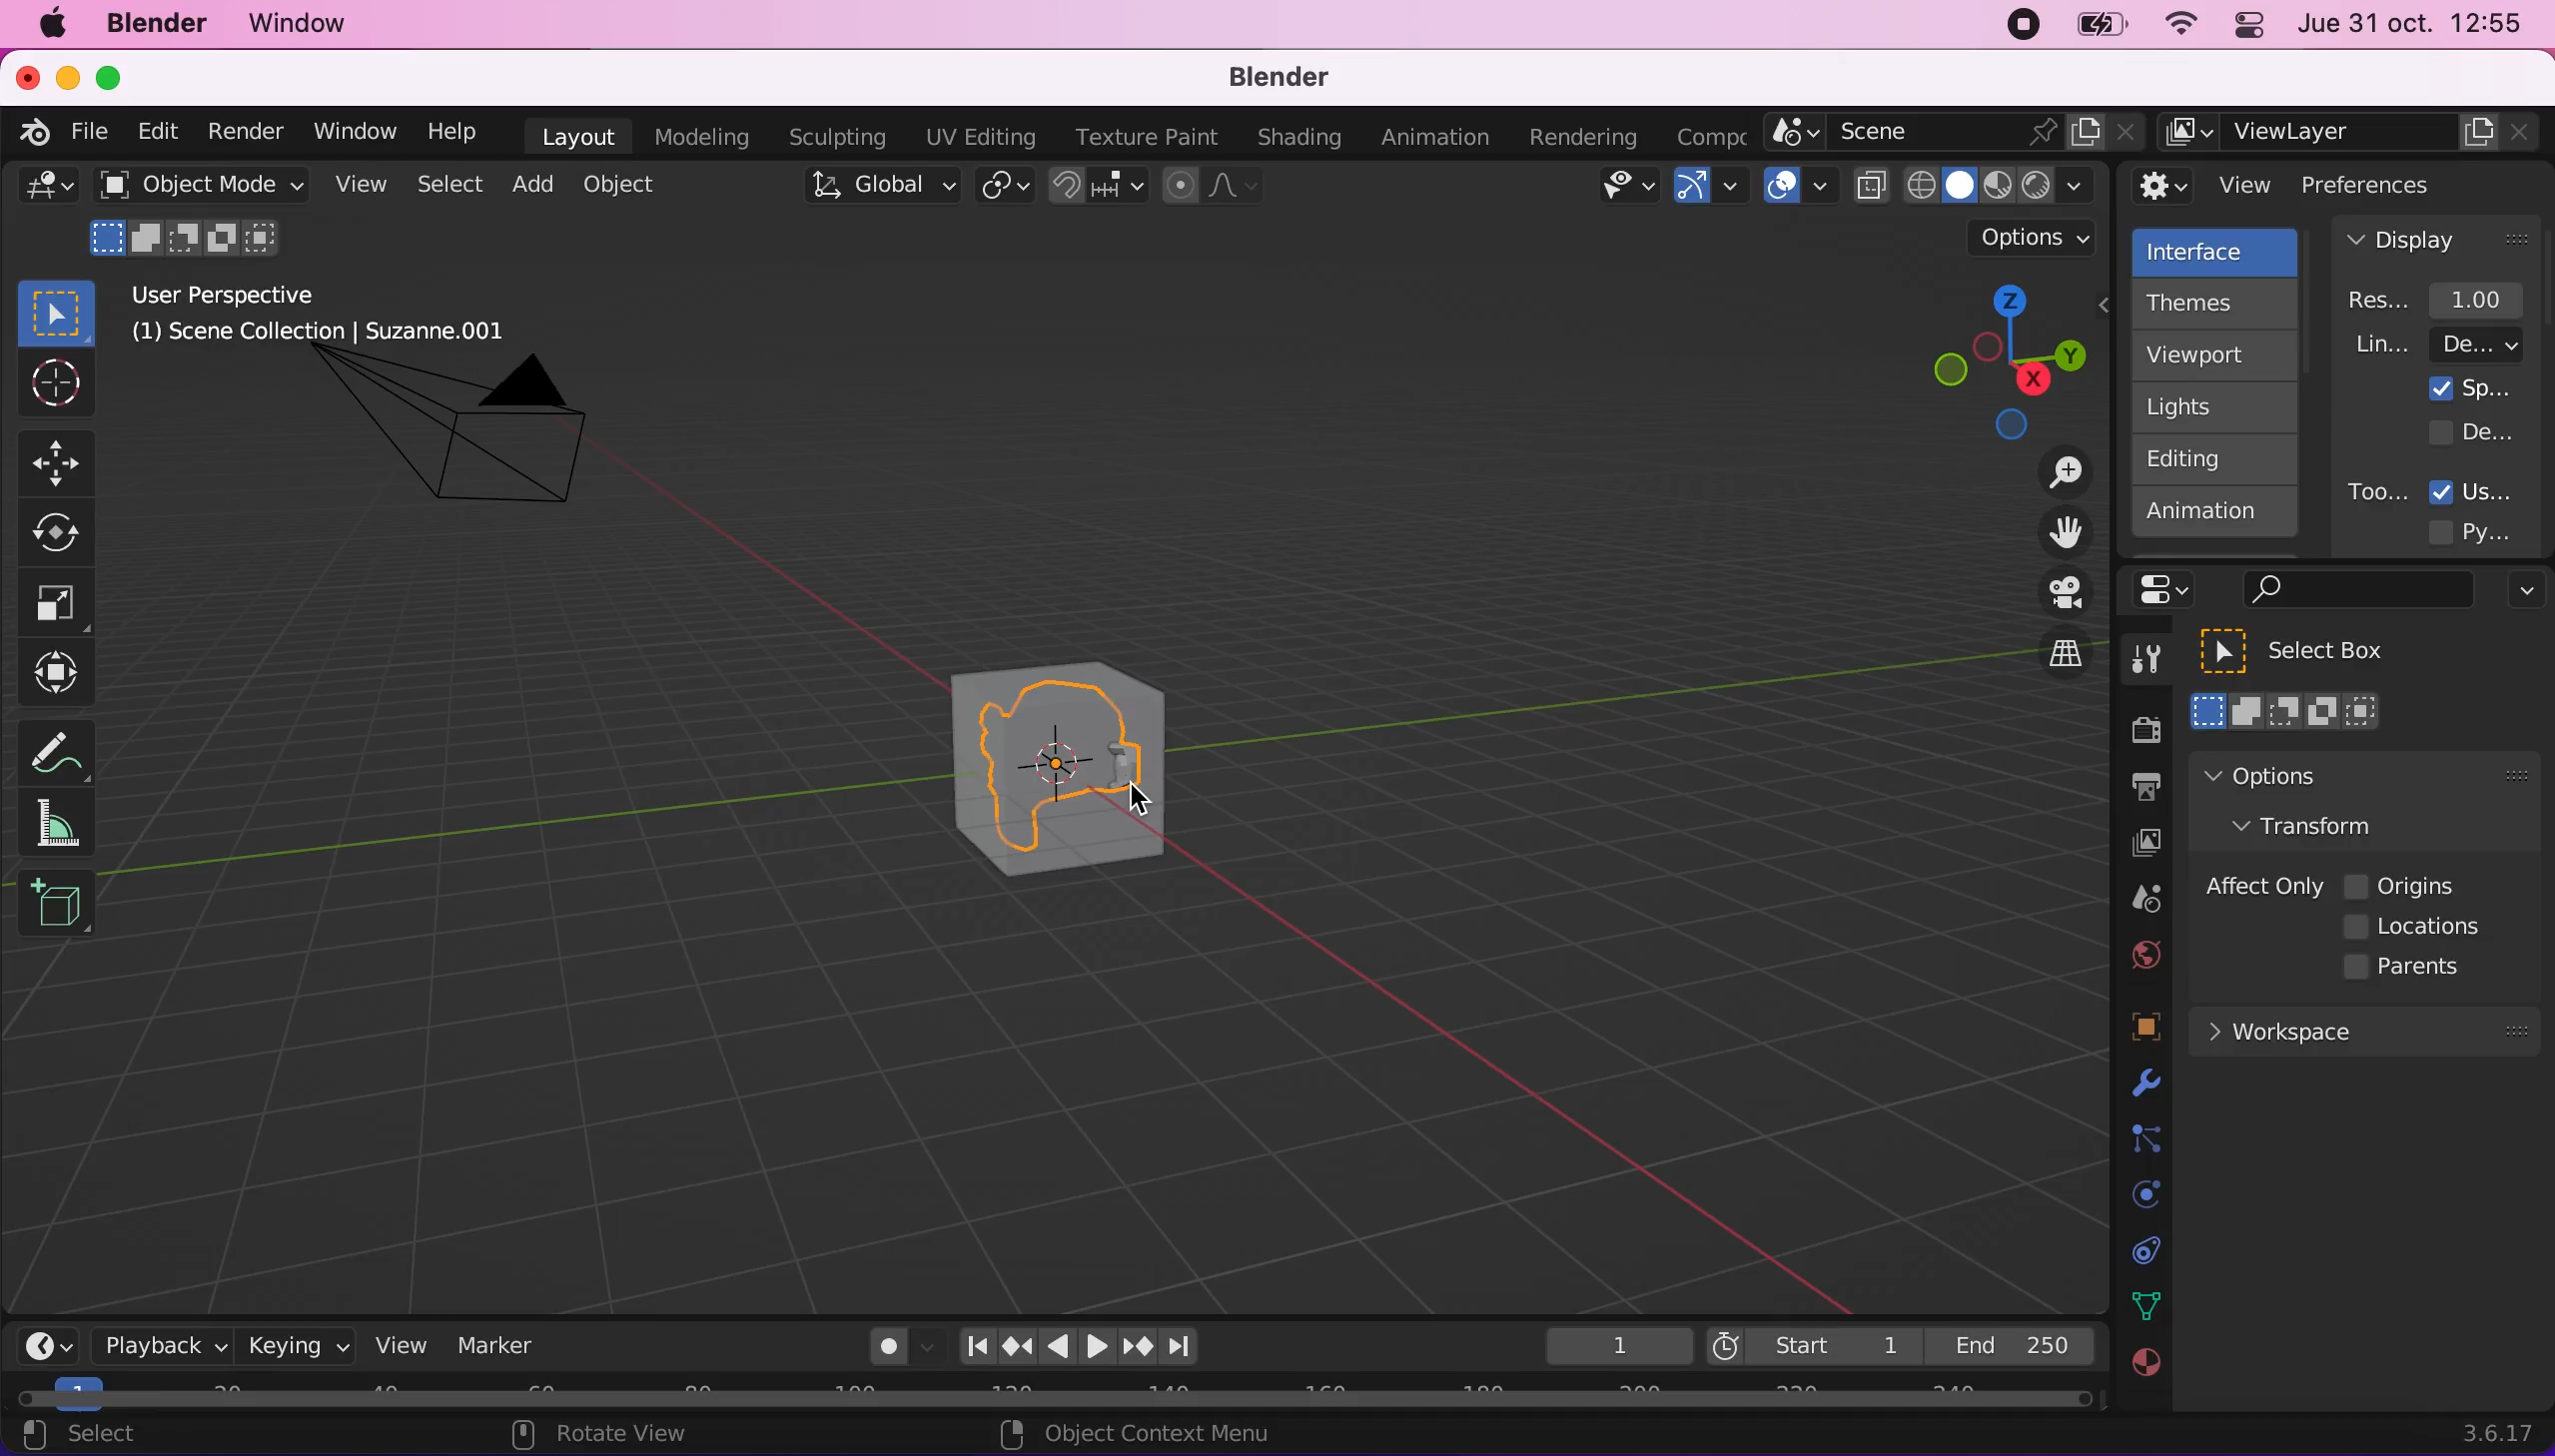  I want to click on texture paint, so click(1142, 136).